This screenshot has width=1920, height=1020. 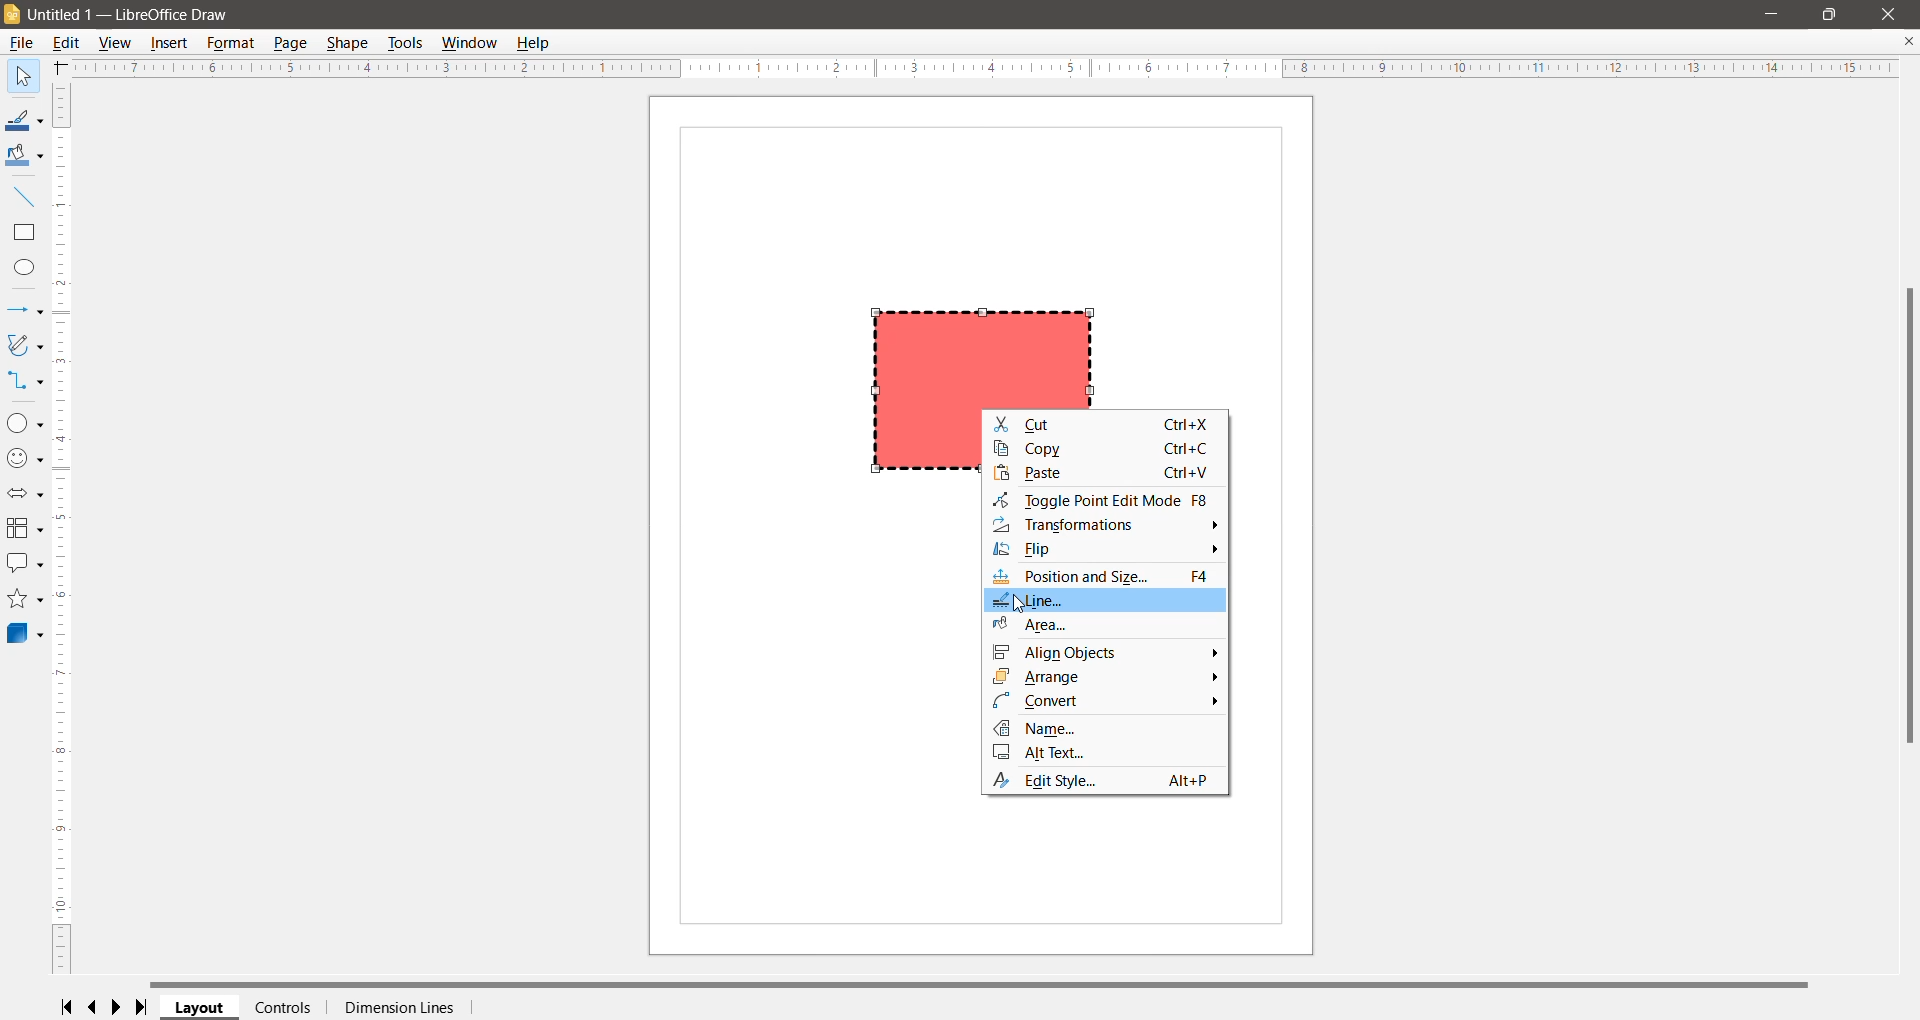 I want to click on Edit, so click(x=67, y=44).